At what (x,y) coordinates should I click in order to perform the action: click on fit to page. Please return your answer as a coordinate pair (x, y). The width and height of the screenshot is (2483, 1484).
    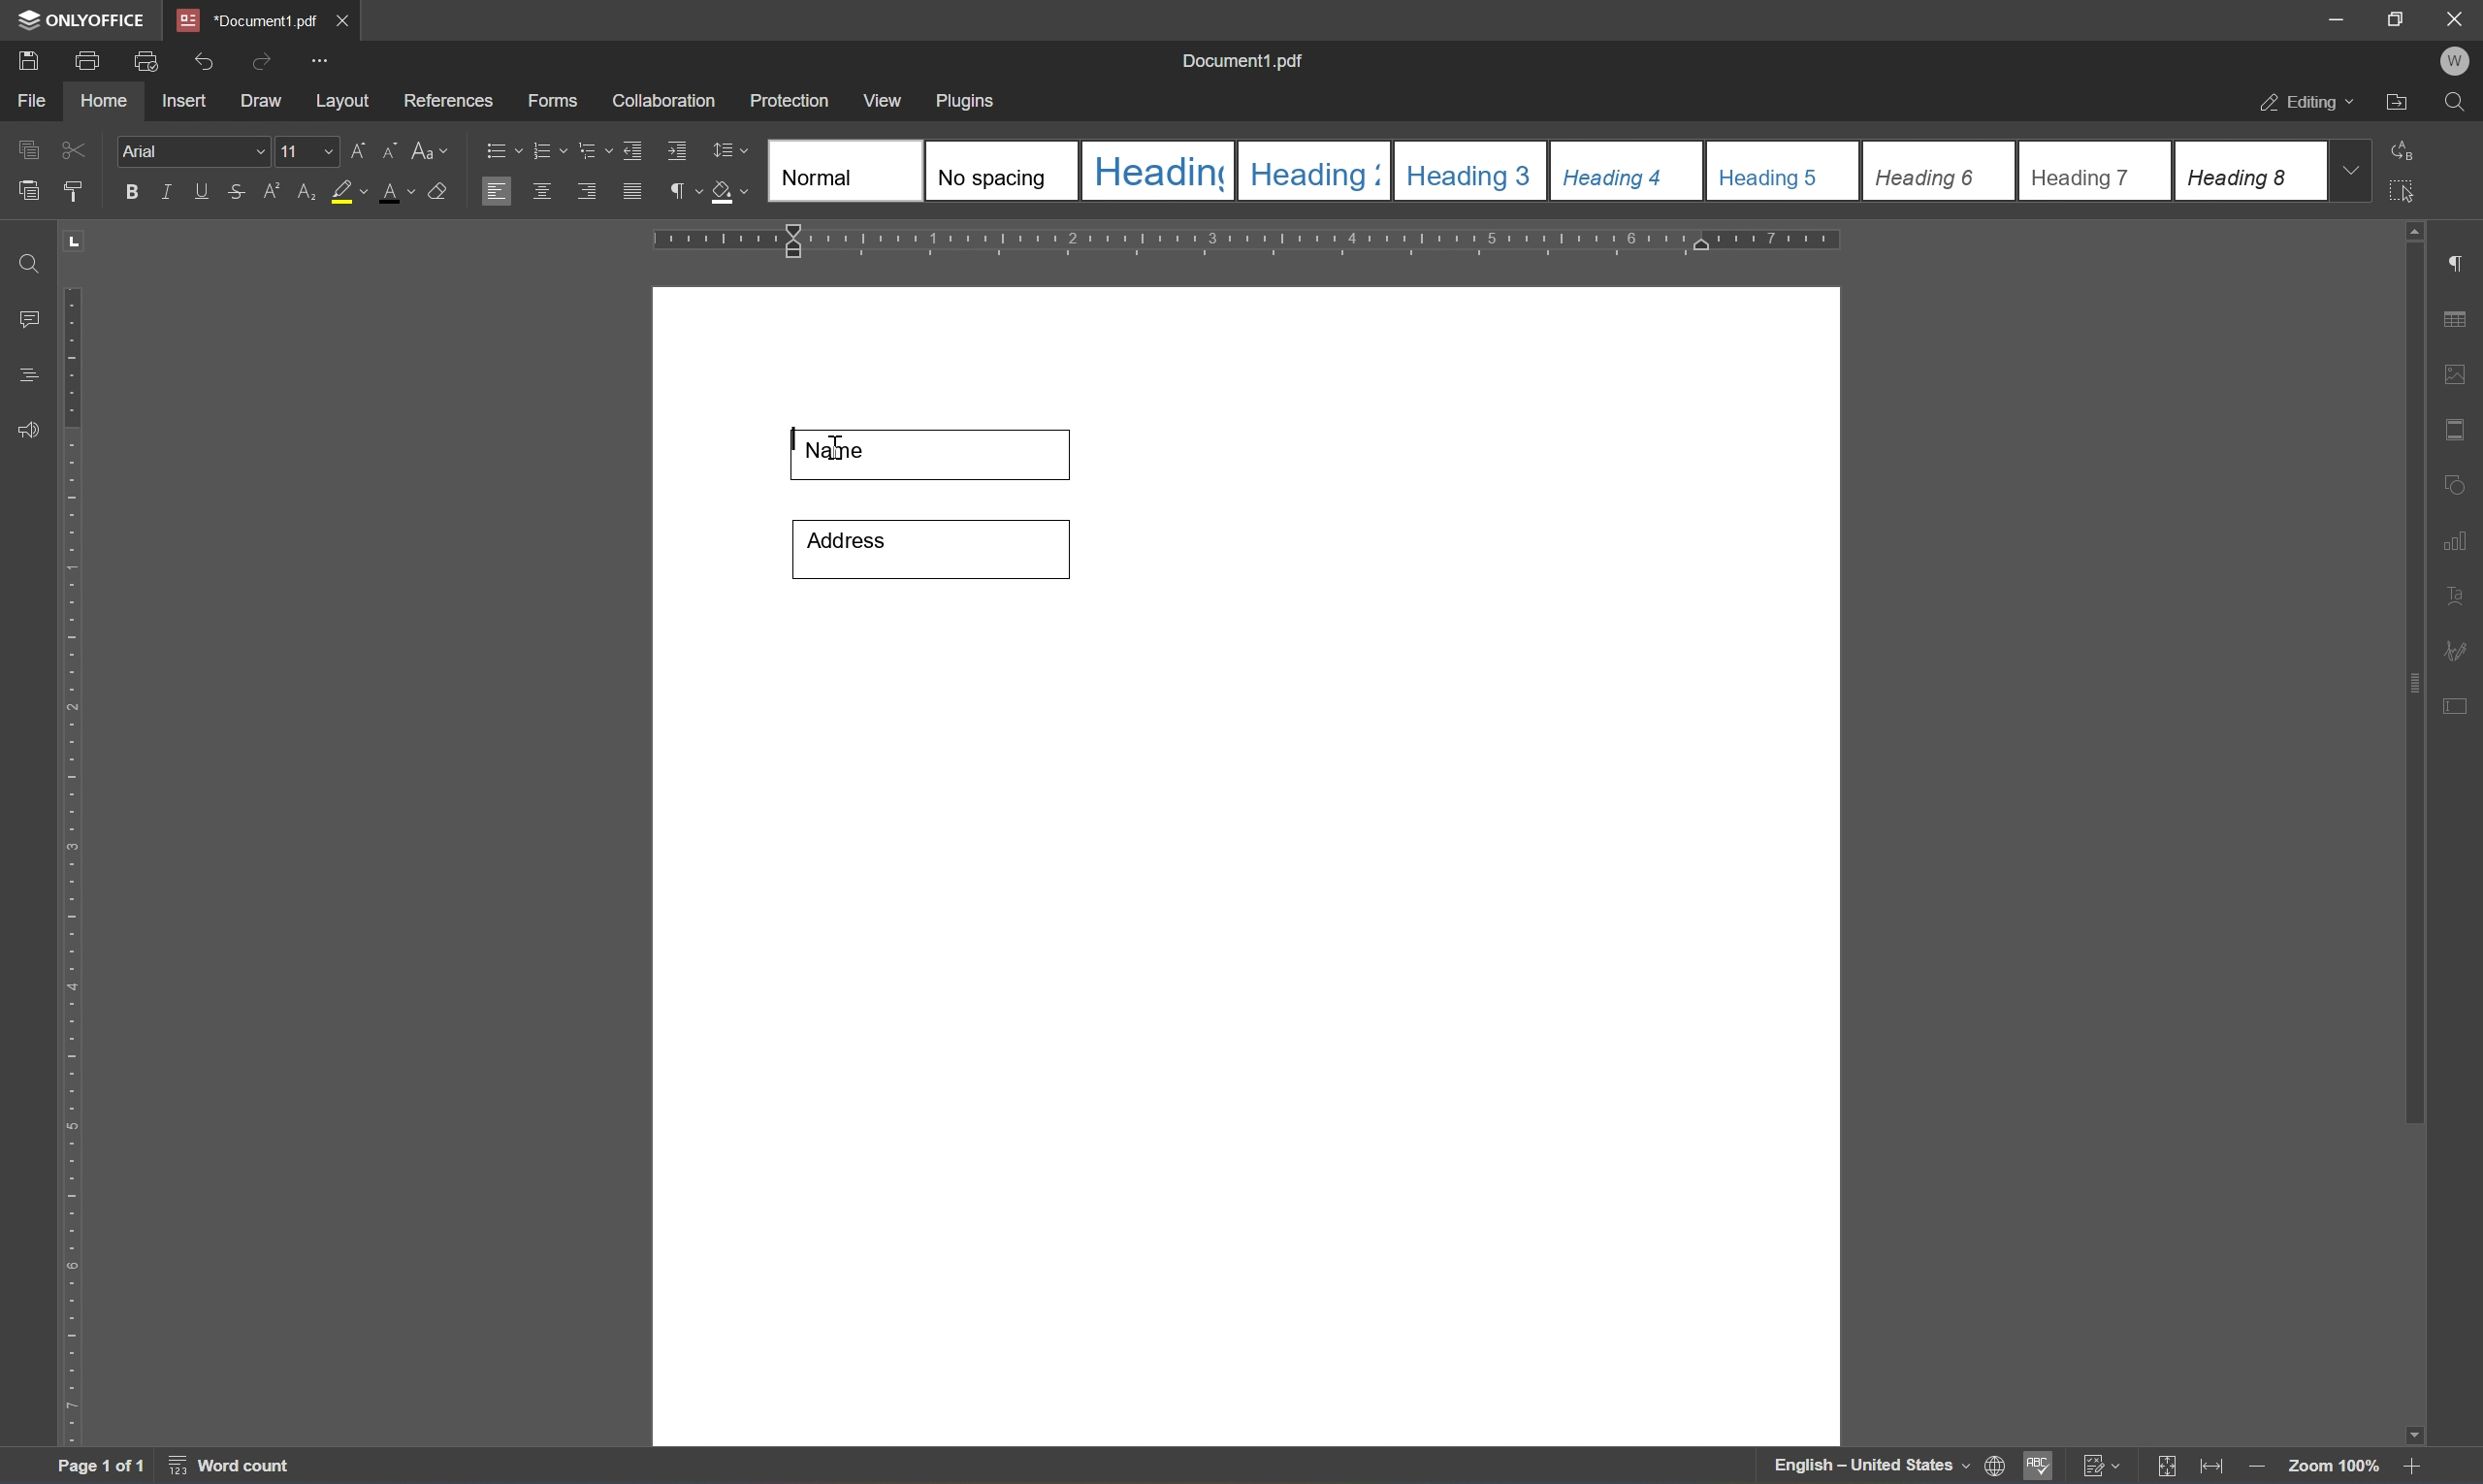
    Looking at the image, I should click on (2168, 1467).